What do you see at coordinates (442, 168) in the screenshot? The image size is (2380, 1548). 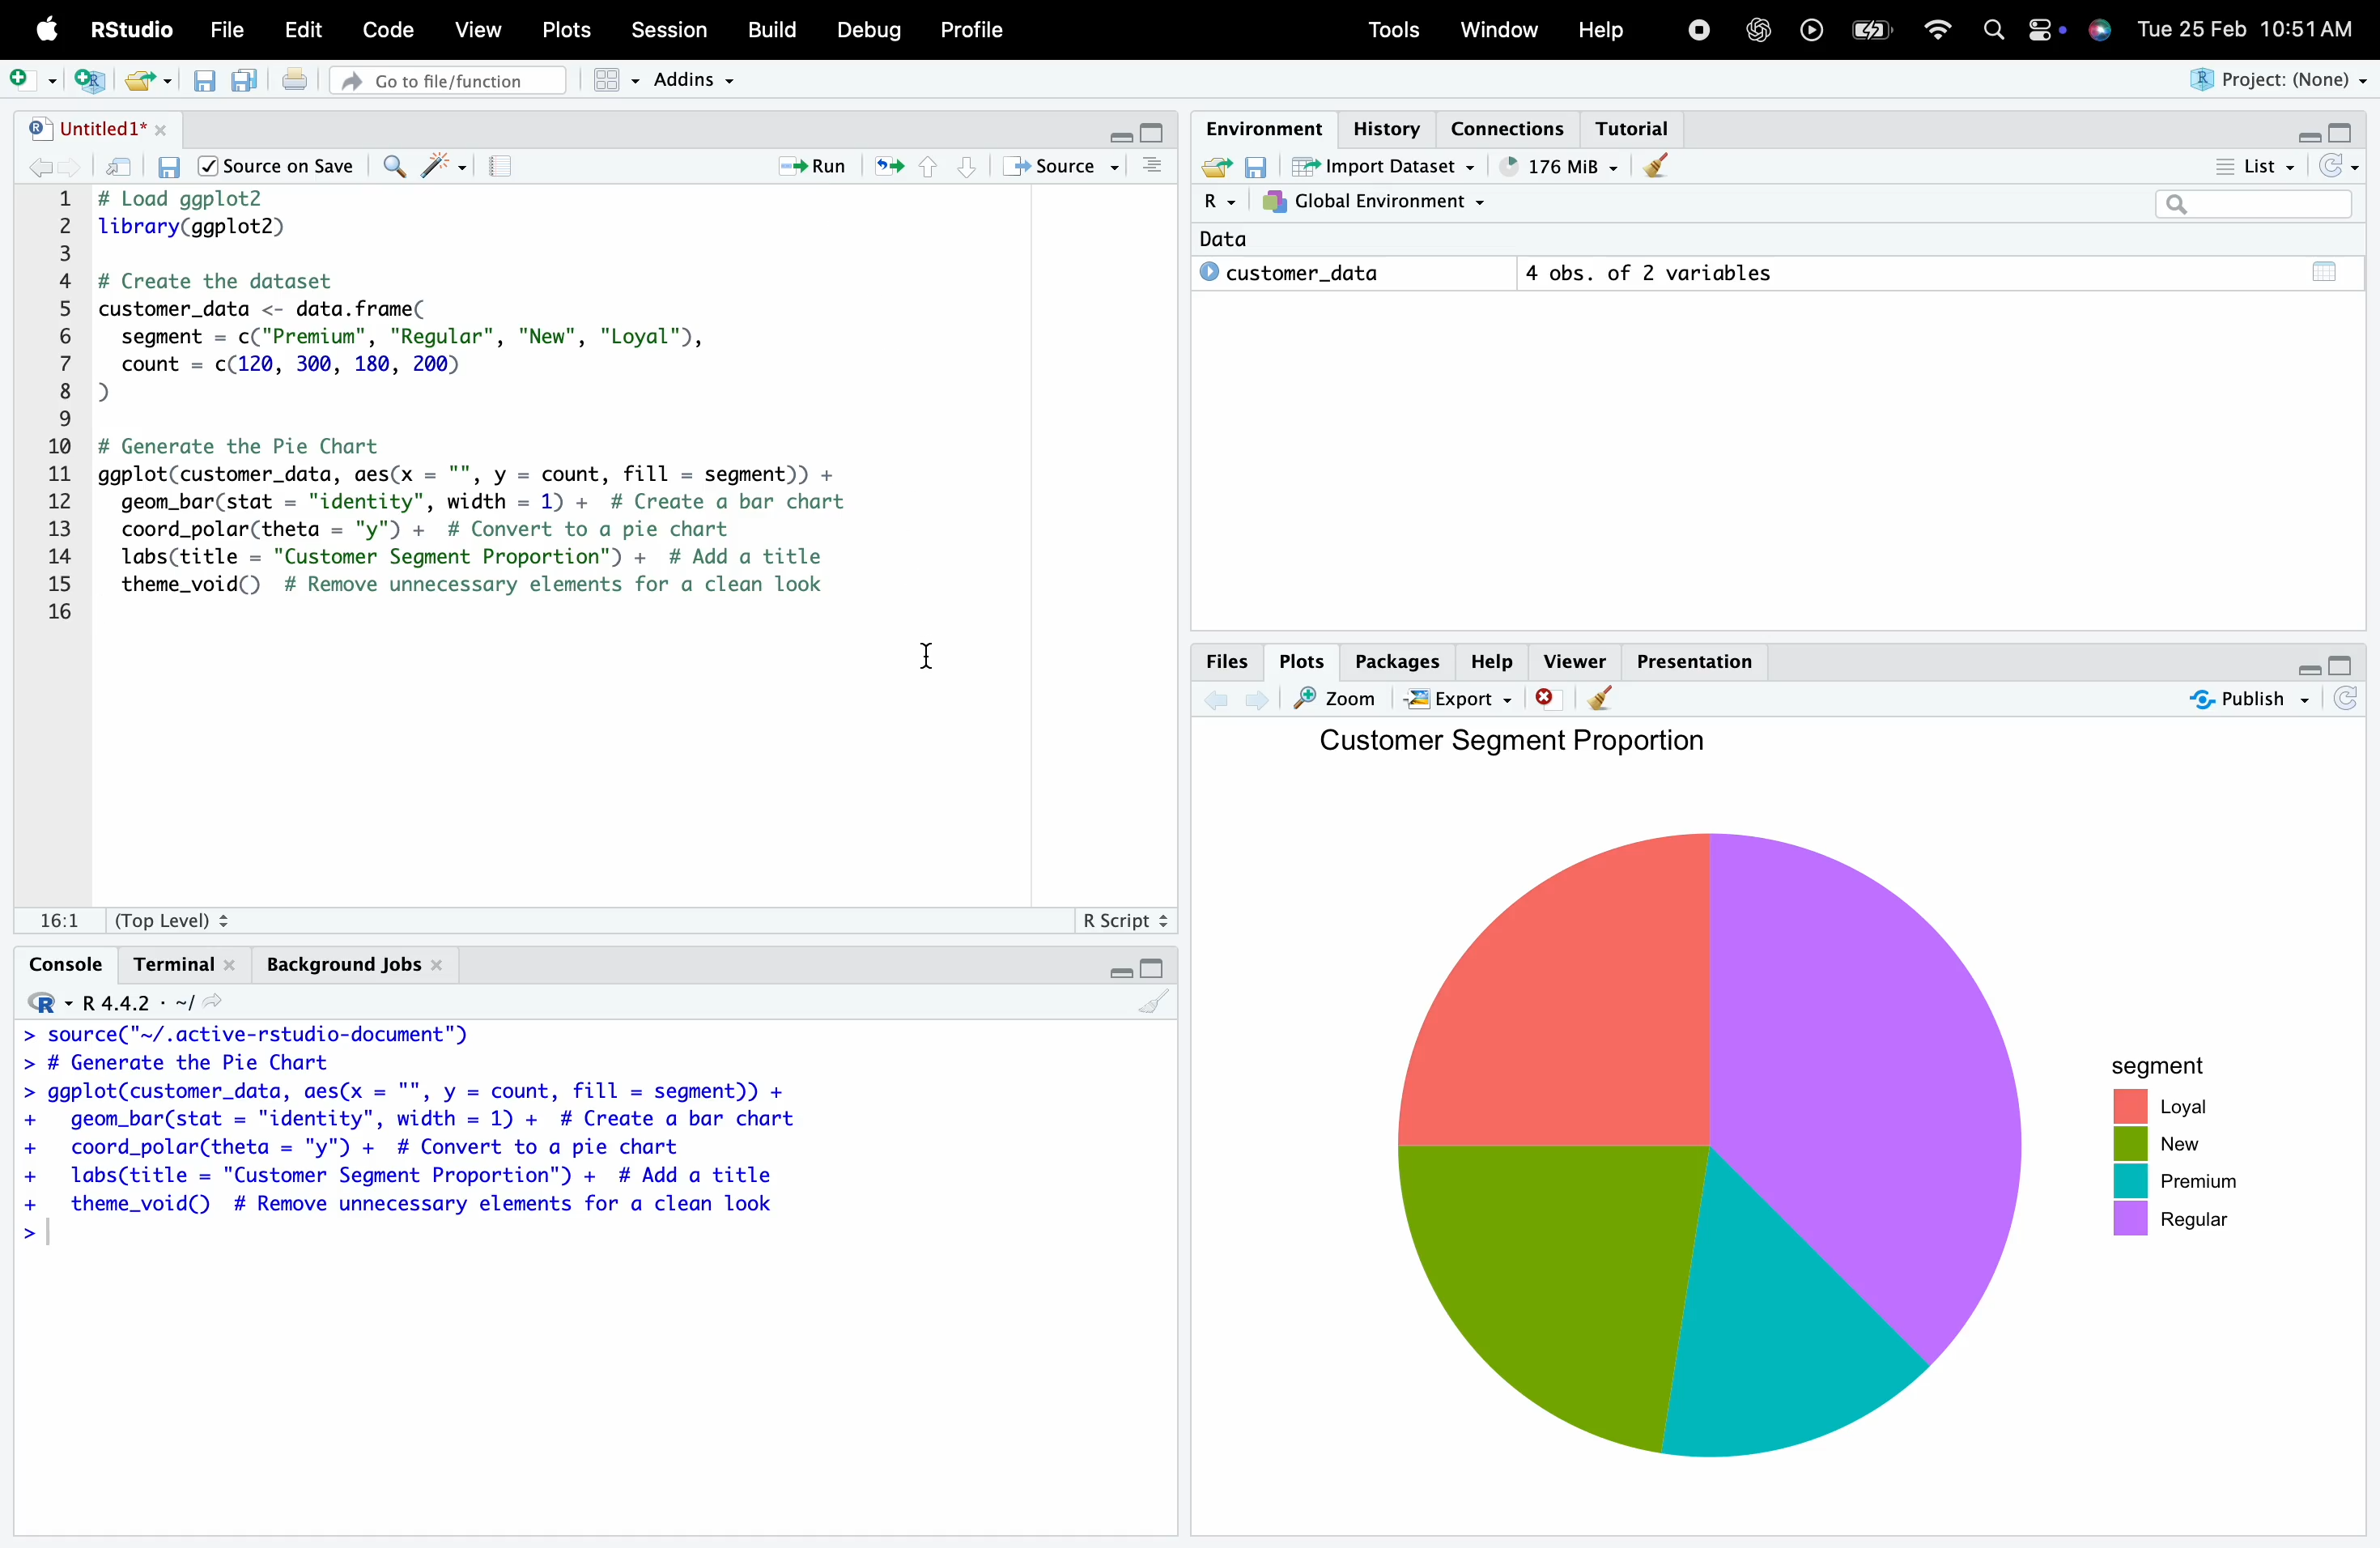 I see `reformat code` at bounding box center [442, 168].